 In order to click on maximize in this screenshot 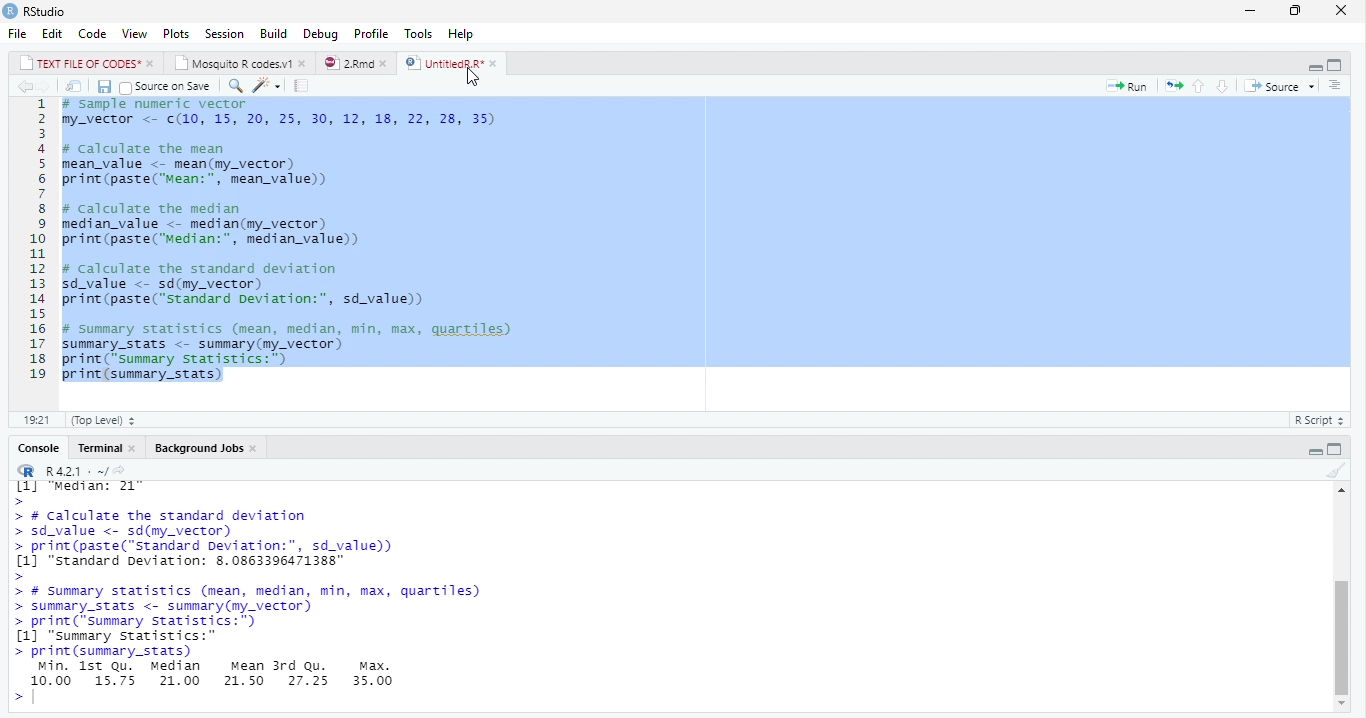, I will do `click(1298, 12)`.